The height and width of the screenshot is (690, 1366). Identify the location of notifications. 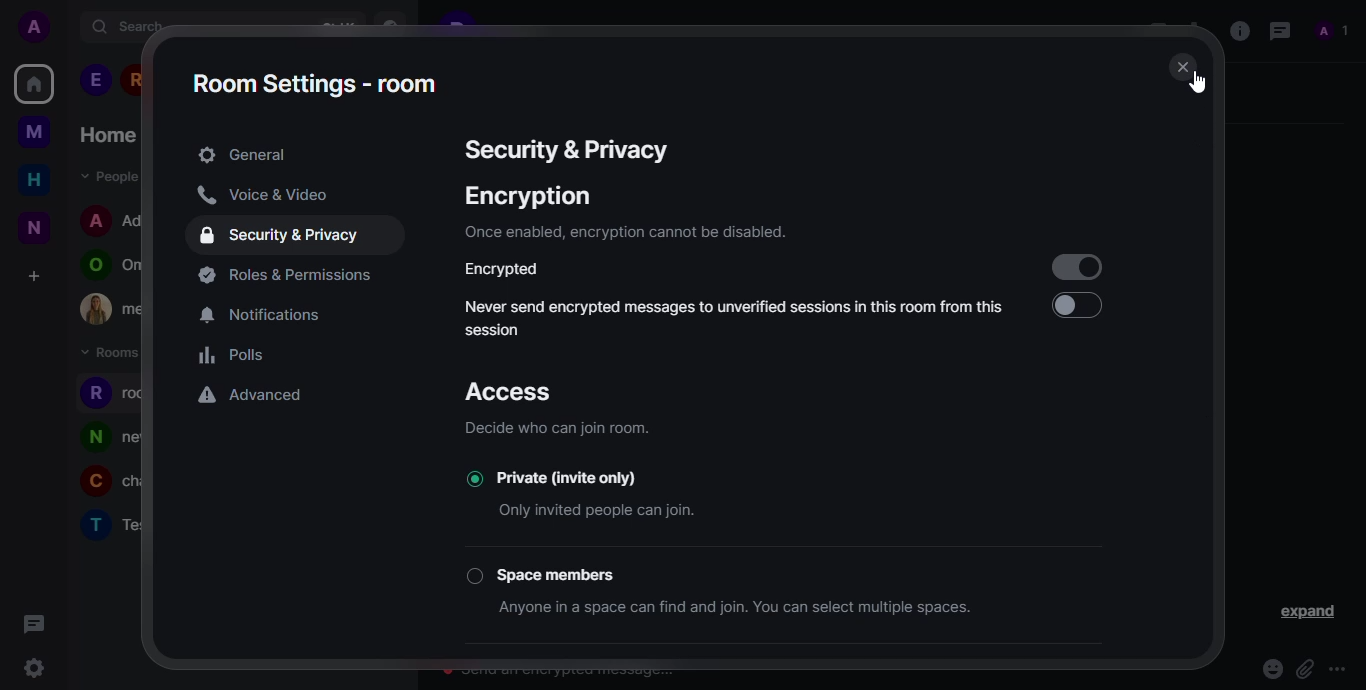
(268, 316).